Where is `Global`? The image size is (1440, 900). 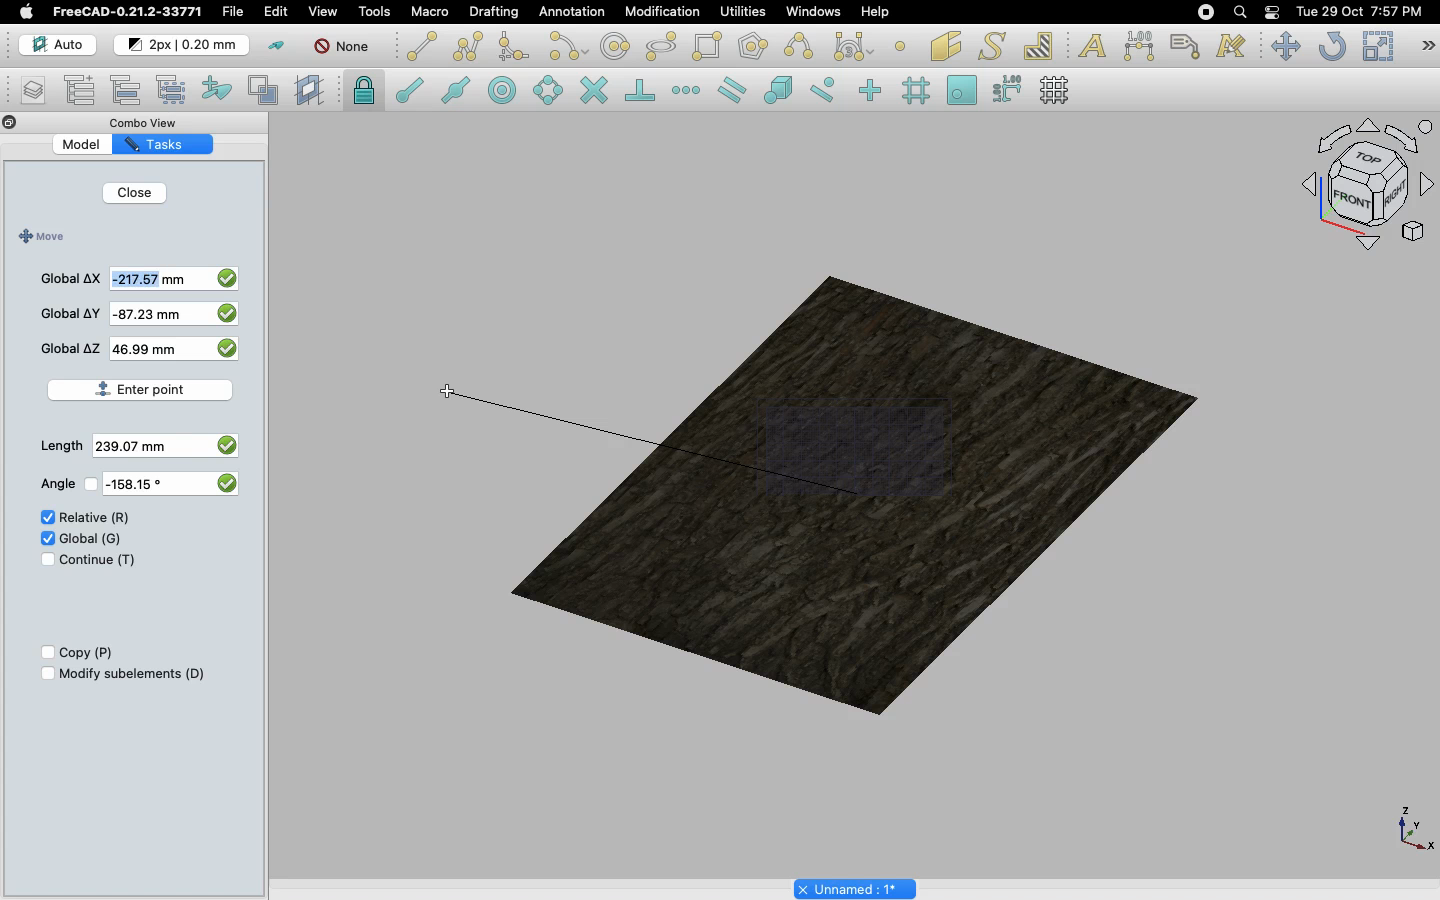
Global is located at coordinates (92, 537).